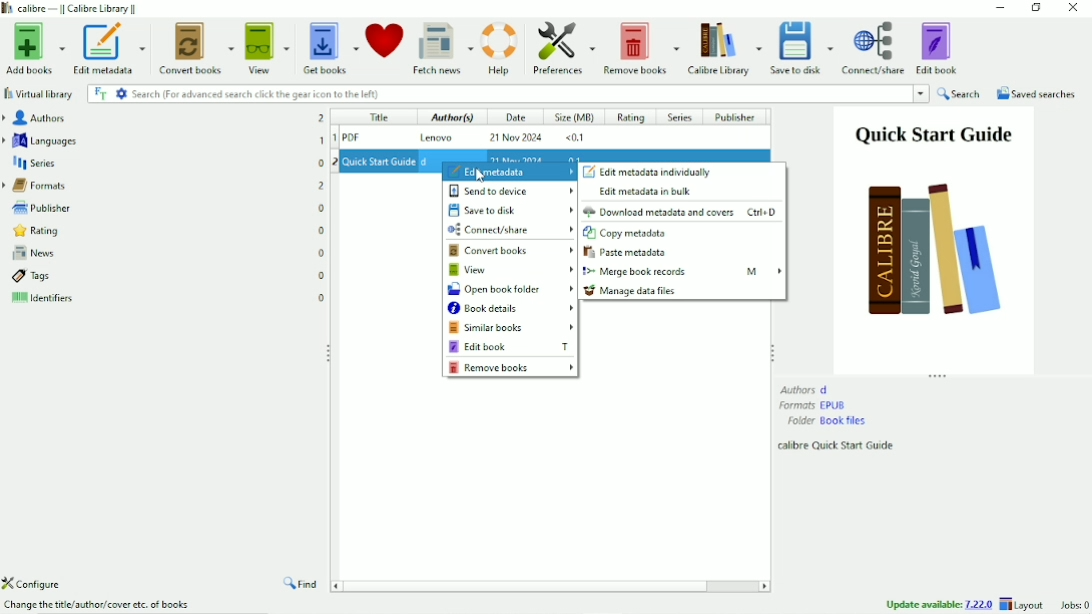  Describe the element at coordinates (511, 368) in the screenshot. I see `Remove books` at that location.